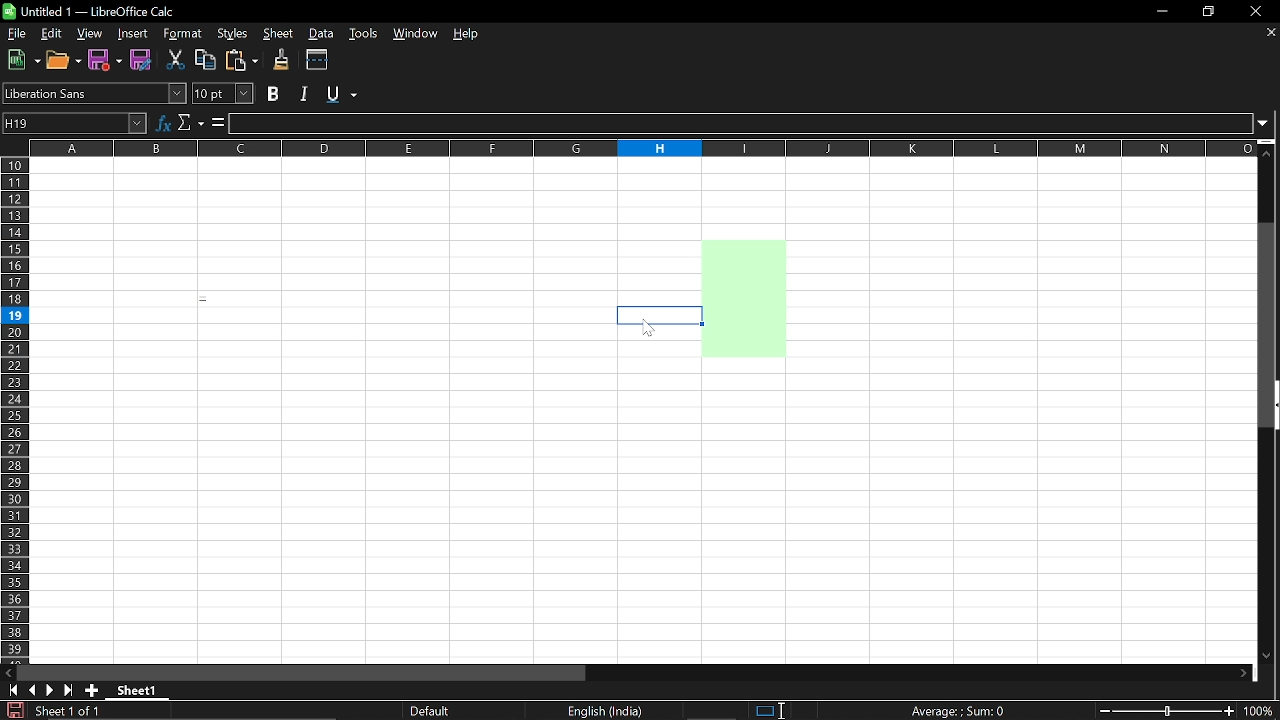 The image size is (1280, 720). I want to click on Insert, so click(134, 33).